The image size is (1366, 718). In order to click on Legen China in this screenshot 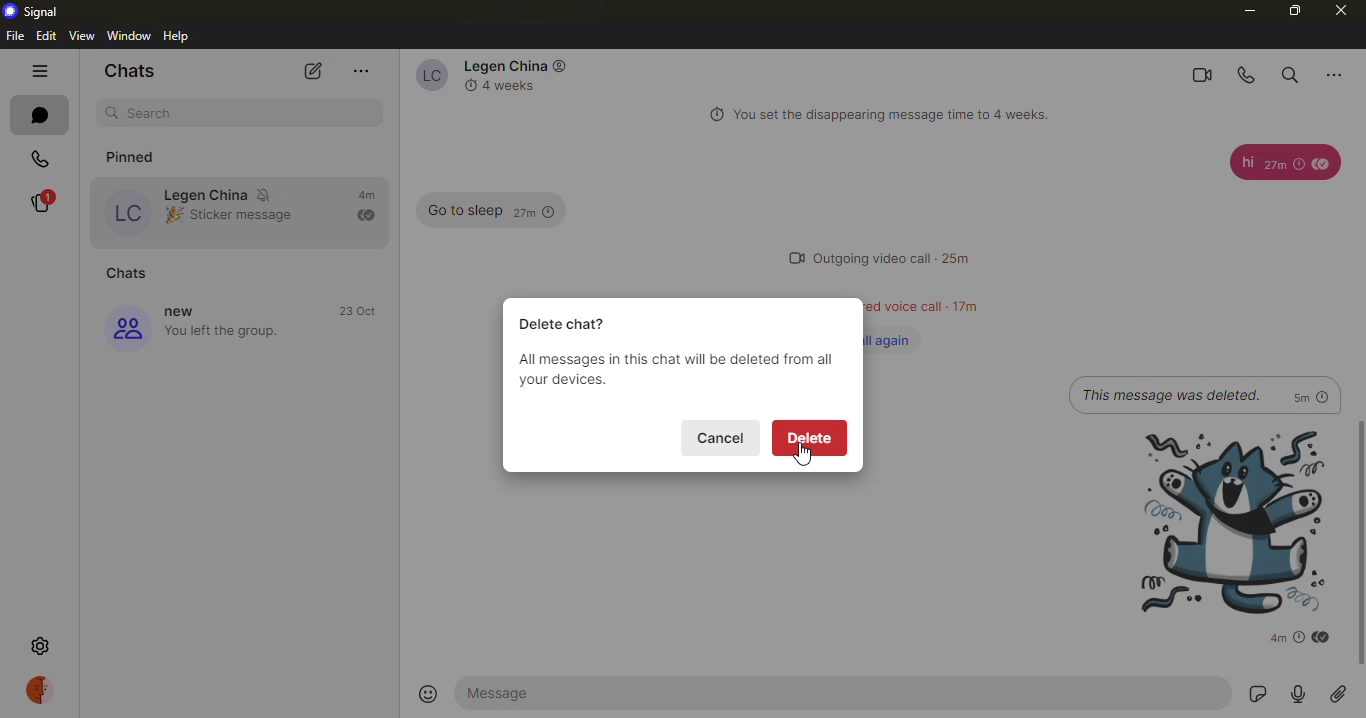, I will do `click(501, 66)`.